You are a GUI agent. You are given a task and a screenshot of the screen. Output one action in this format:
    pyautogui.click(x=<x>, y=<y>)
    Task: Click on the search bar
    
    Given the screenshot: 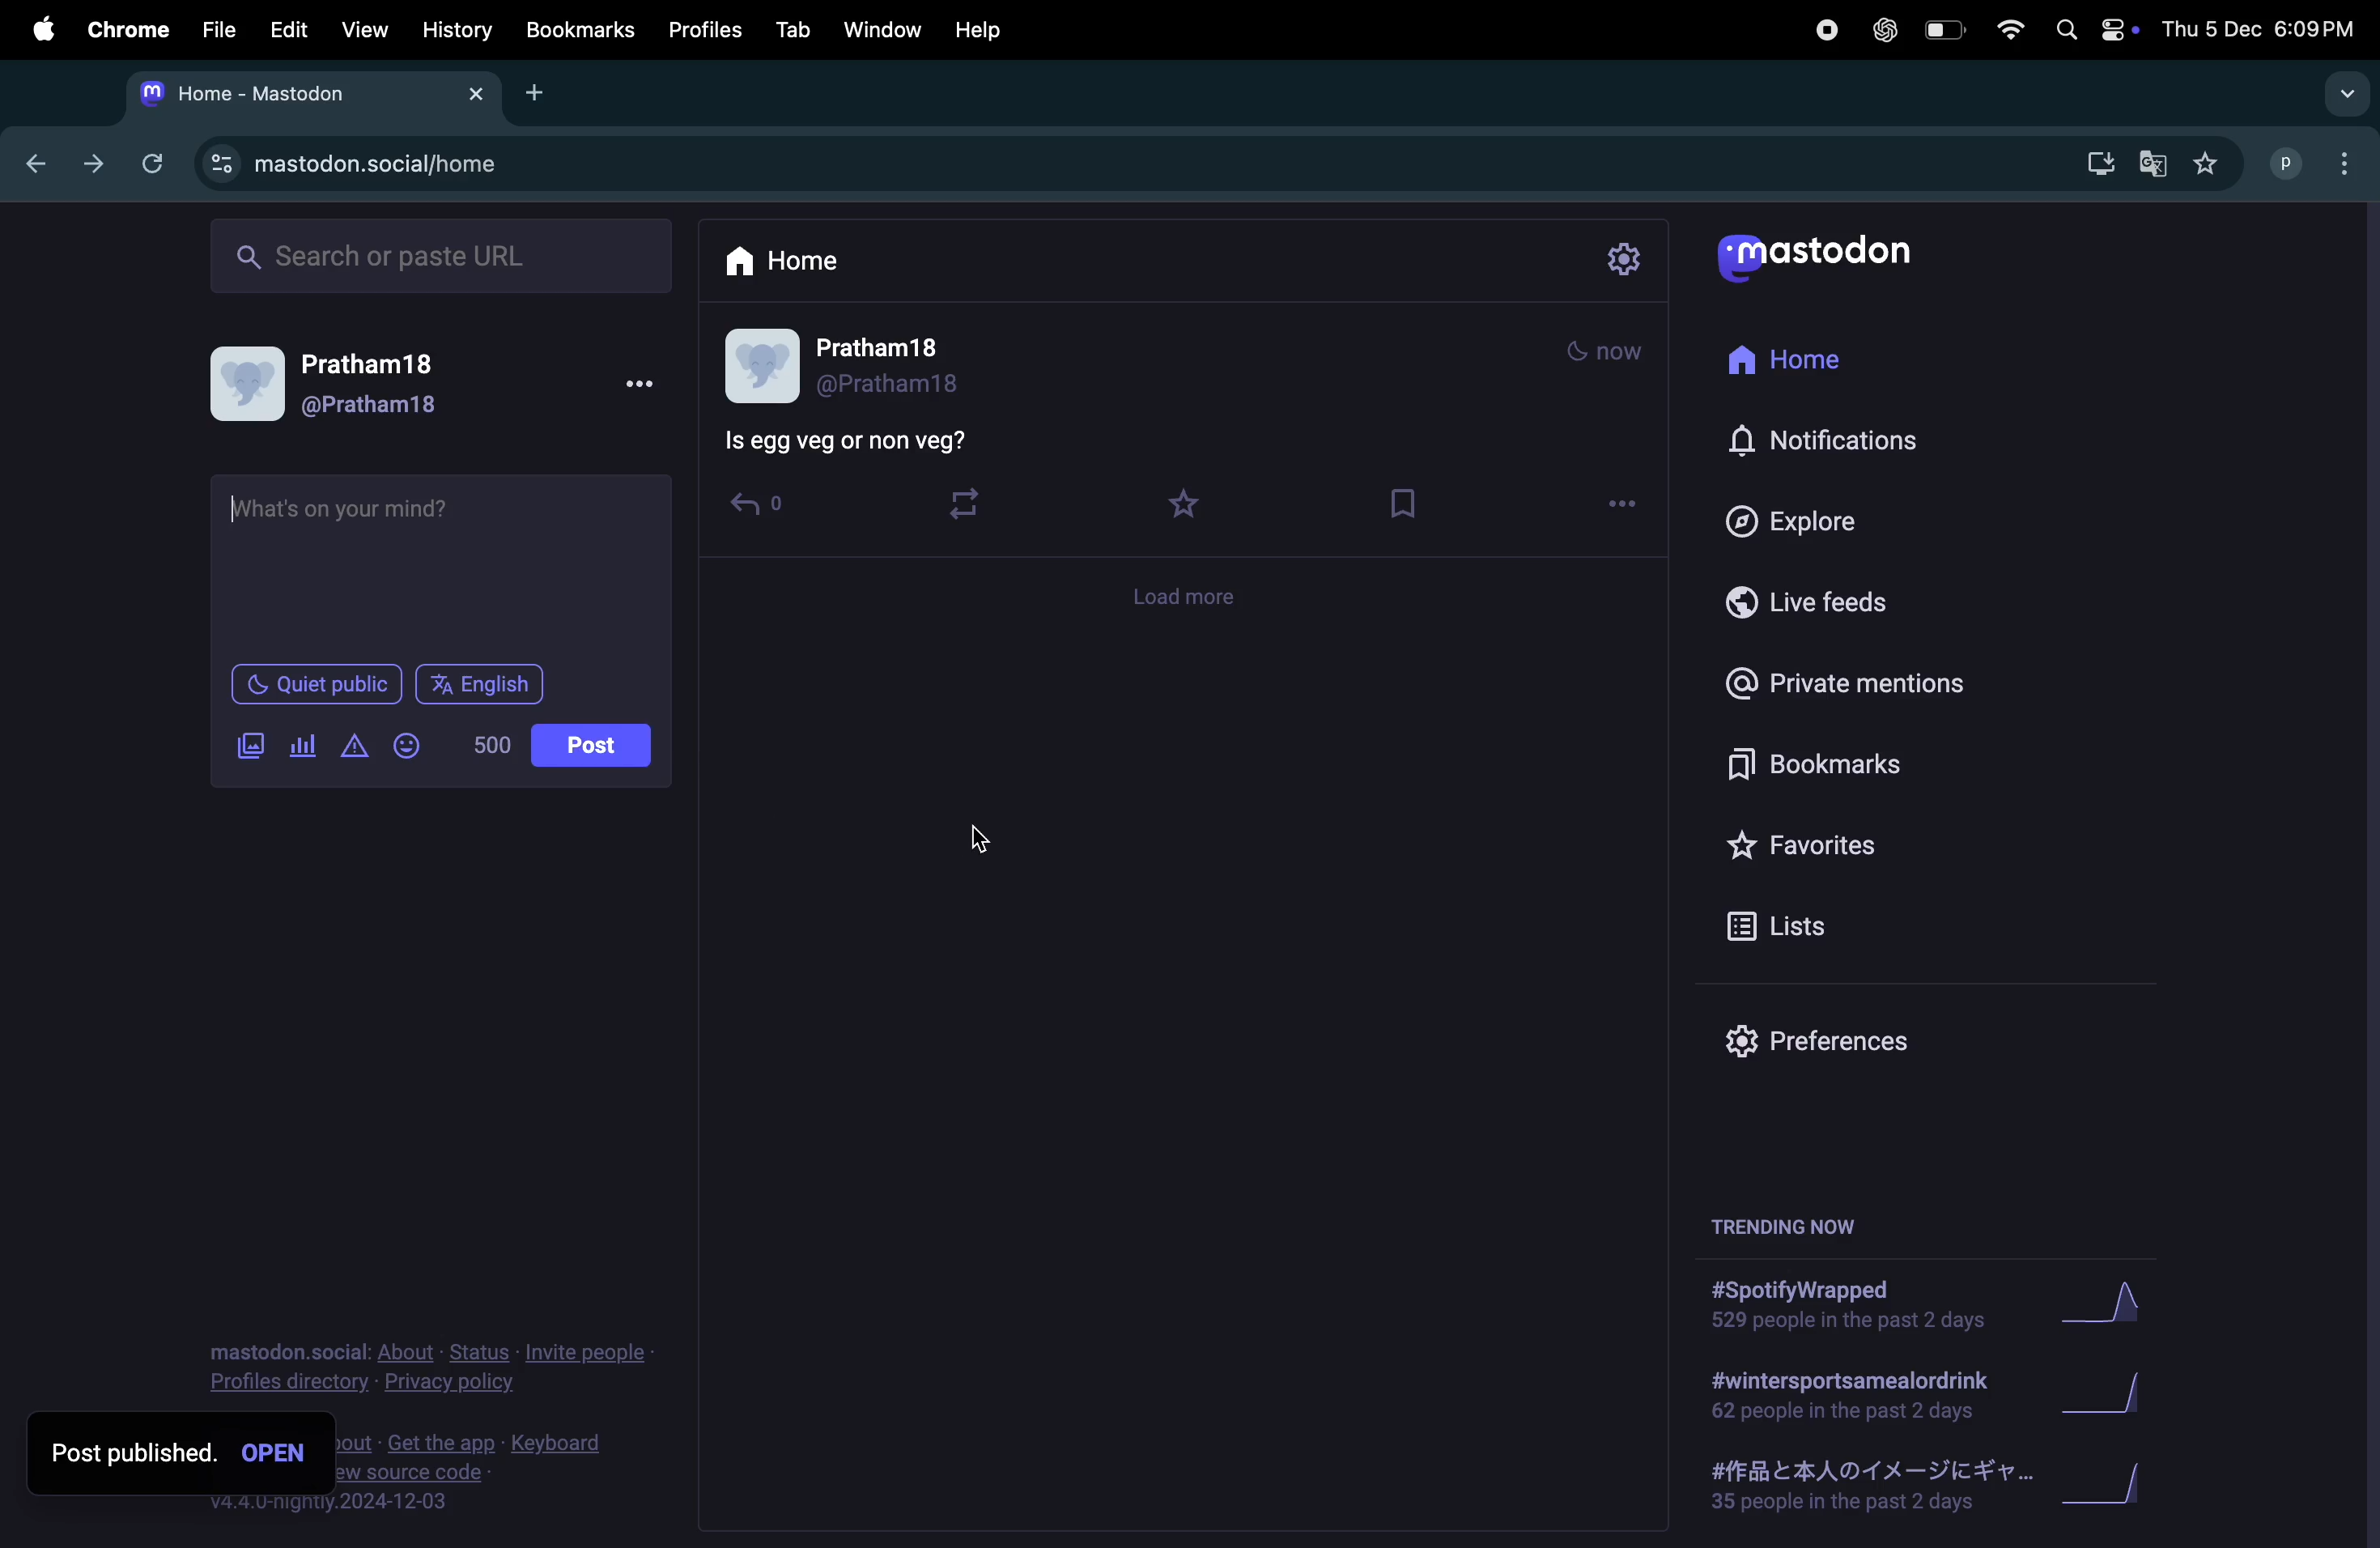 What is the action you would take?
    pyautogui.click(x=438, y=254)
    